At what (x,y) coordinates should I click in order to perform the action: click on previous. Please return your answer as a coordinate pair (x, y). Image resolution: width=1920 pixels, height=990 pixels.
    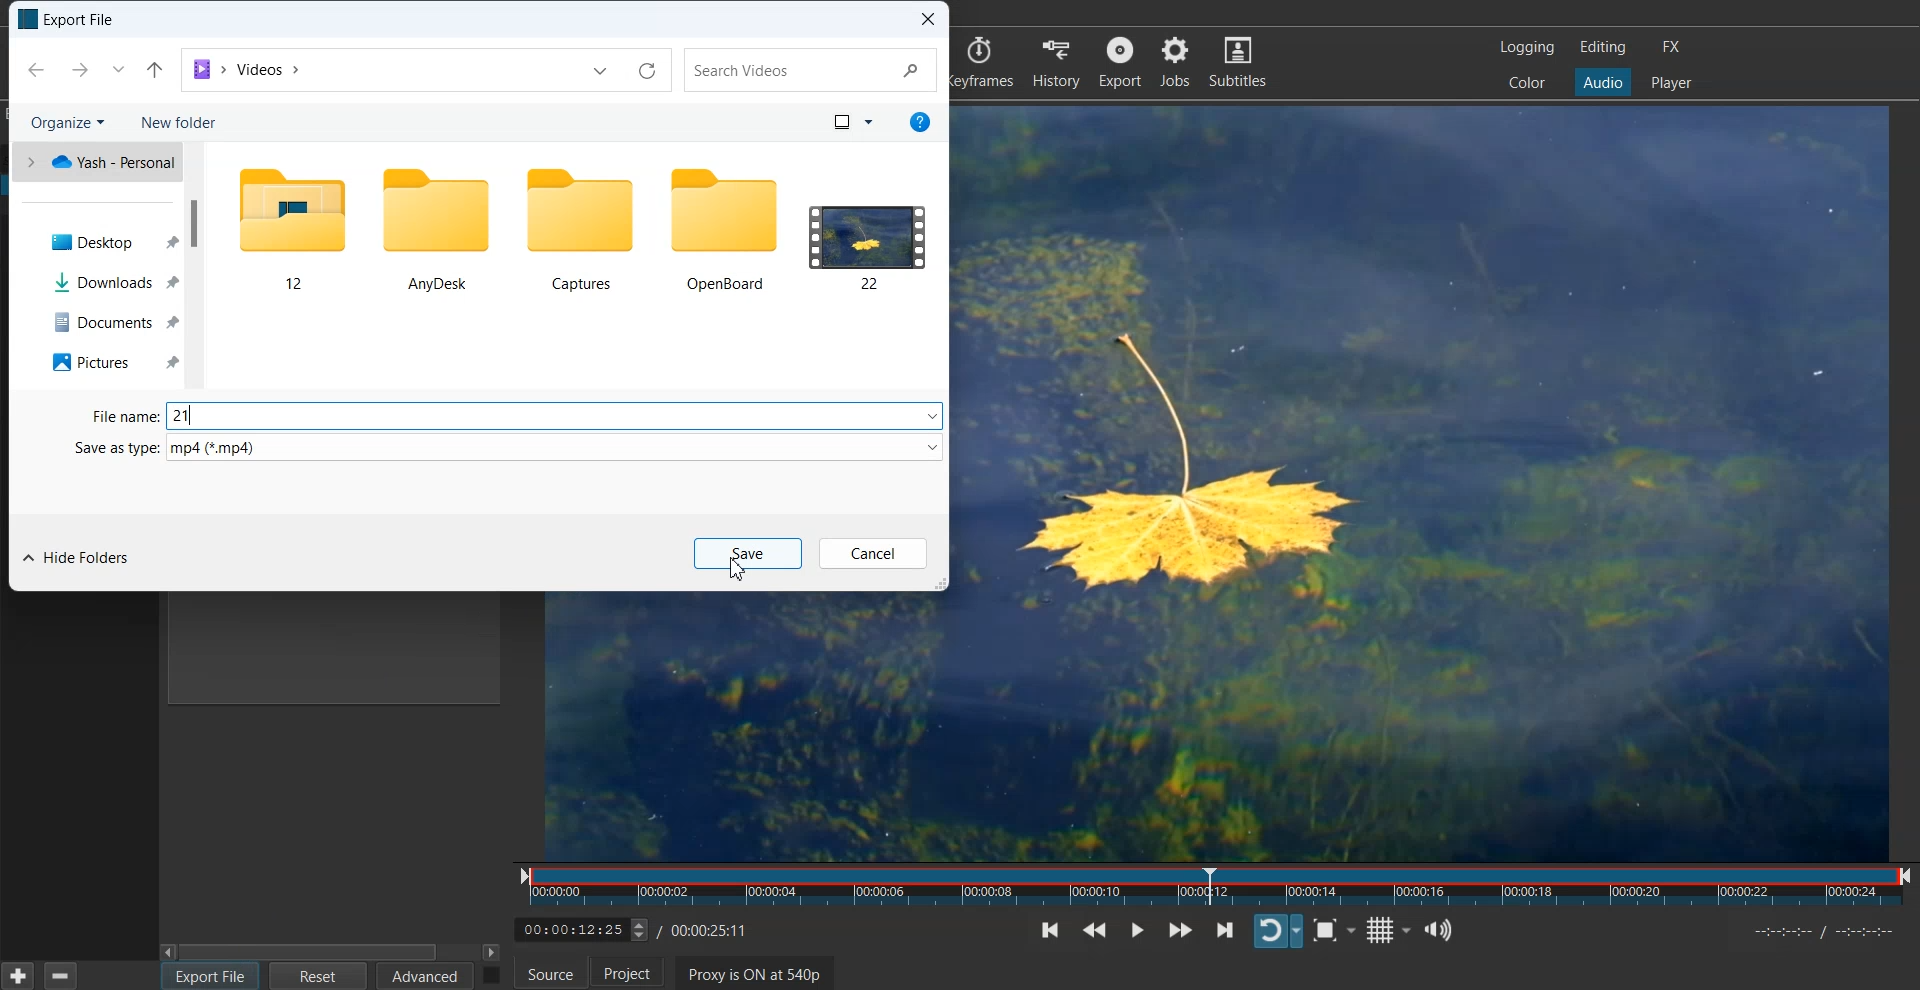
    Looking at the image, I should click on (33, 70).